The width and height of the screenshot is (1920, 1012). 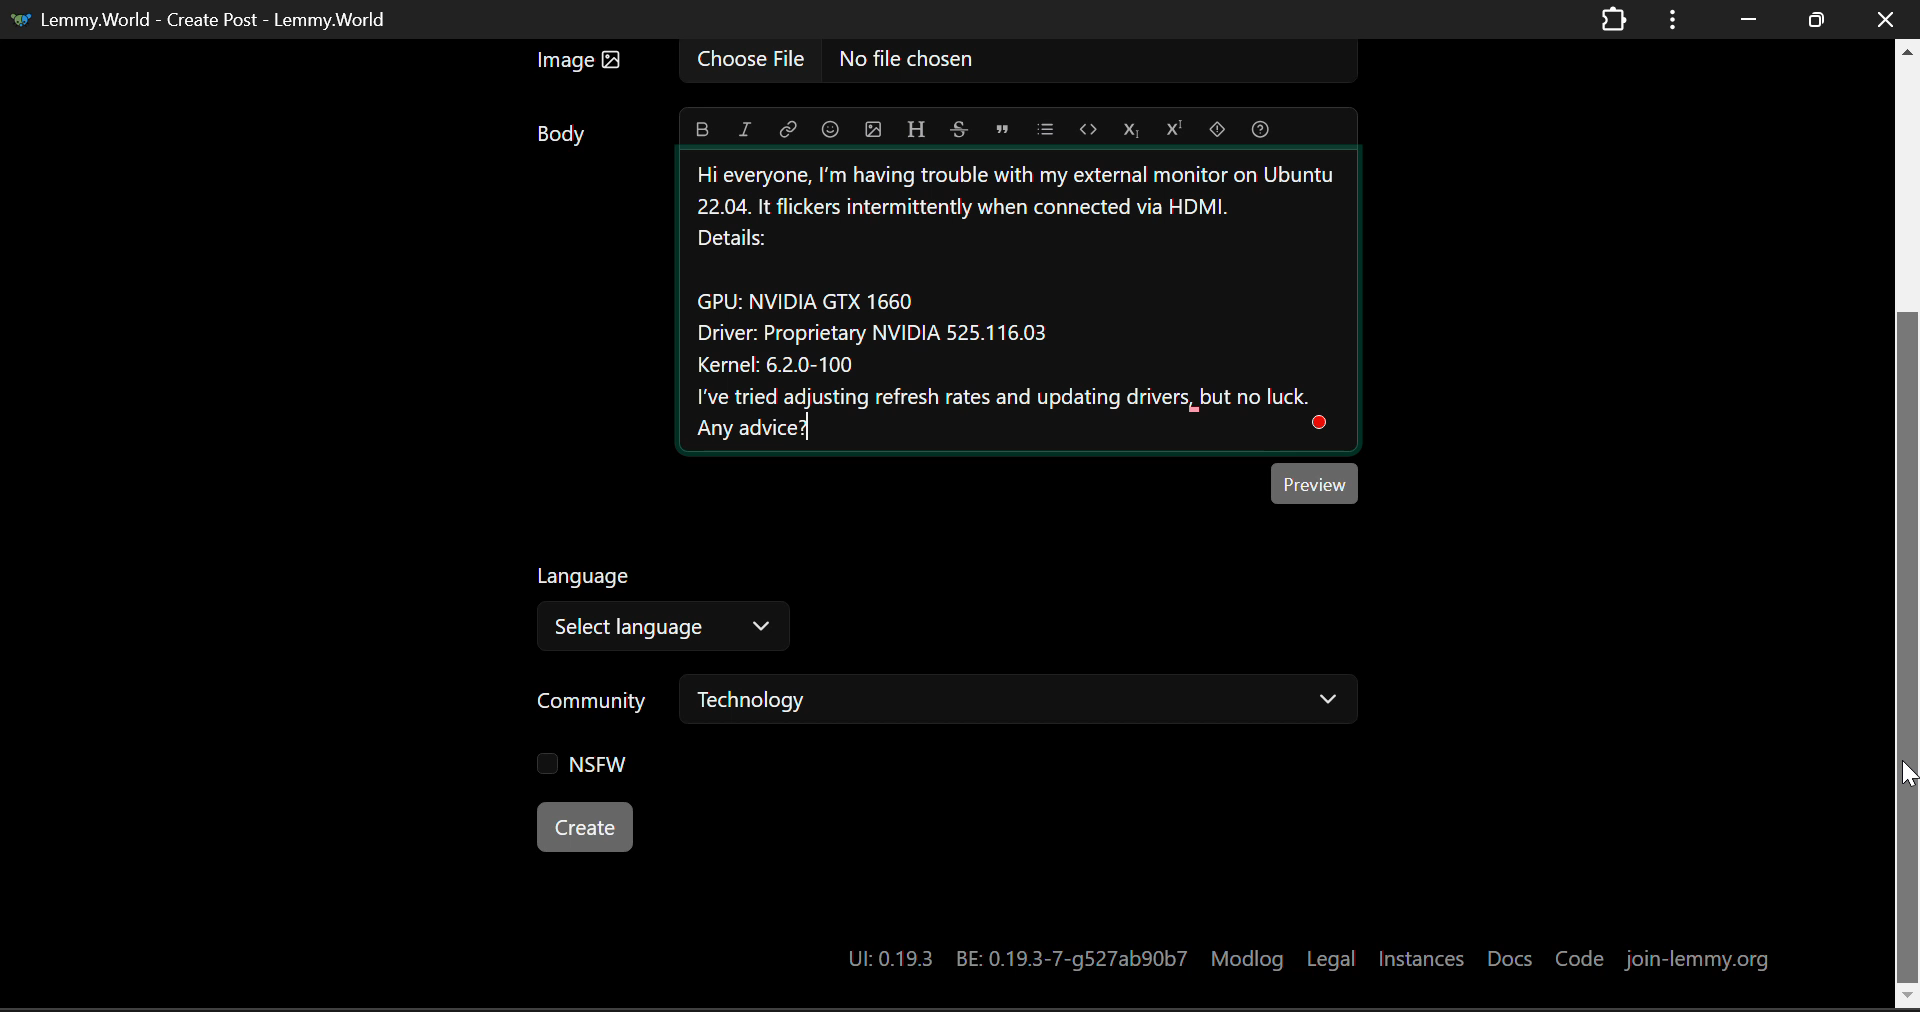 I want to click on Close Window, so click(x=1888, y=18).